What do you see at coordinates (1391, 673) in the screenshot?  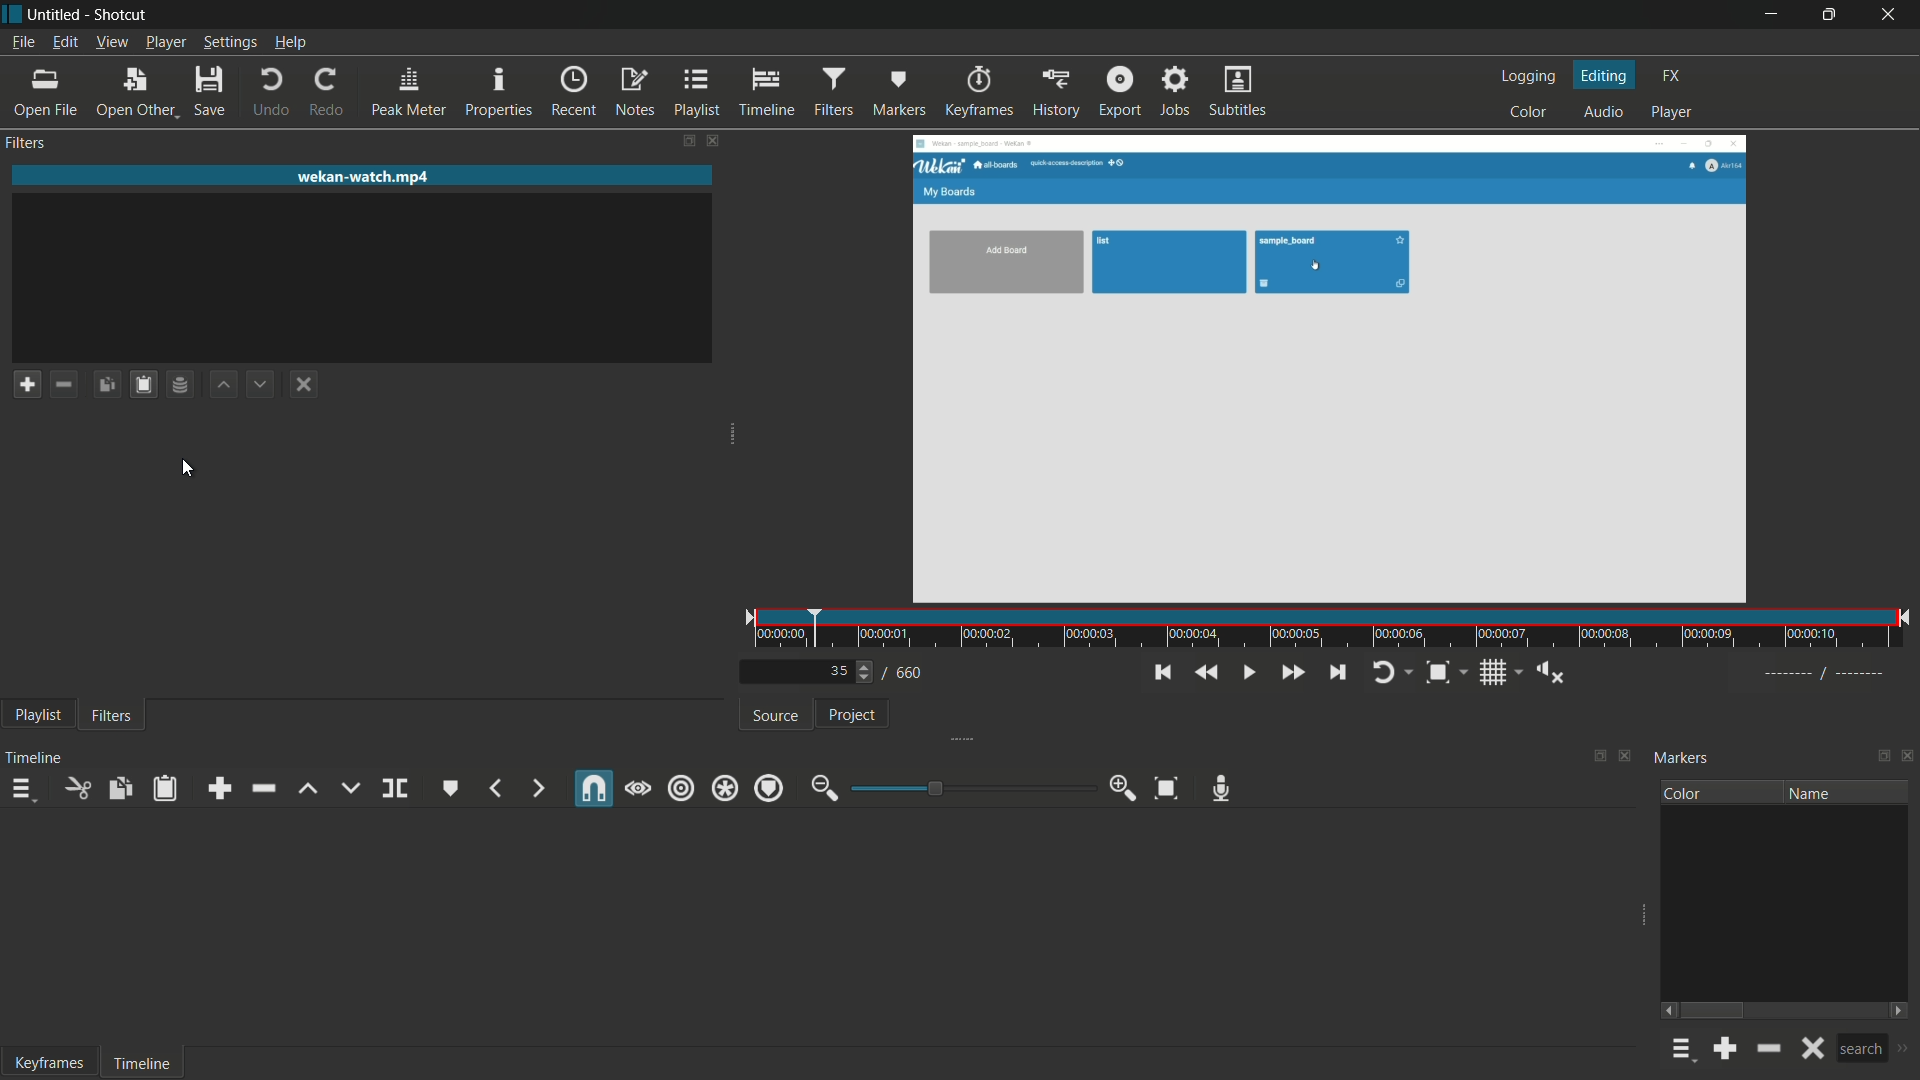 I see `toggle player looping` at bounding box center [1391, 673].